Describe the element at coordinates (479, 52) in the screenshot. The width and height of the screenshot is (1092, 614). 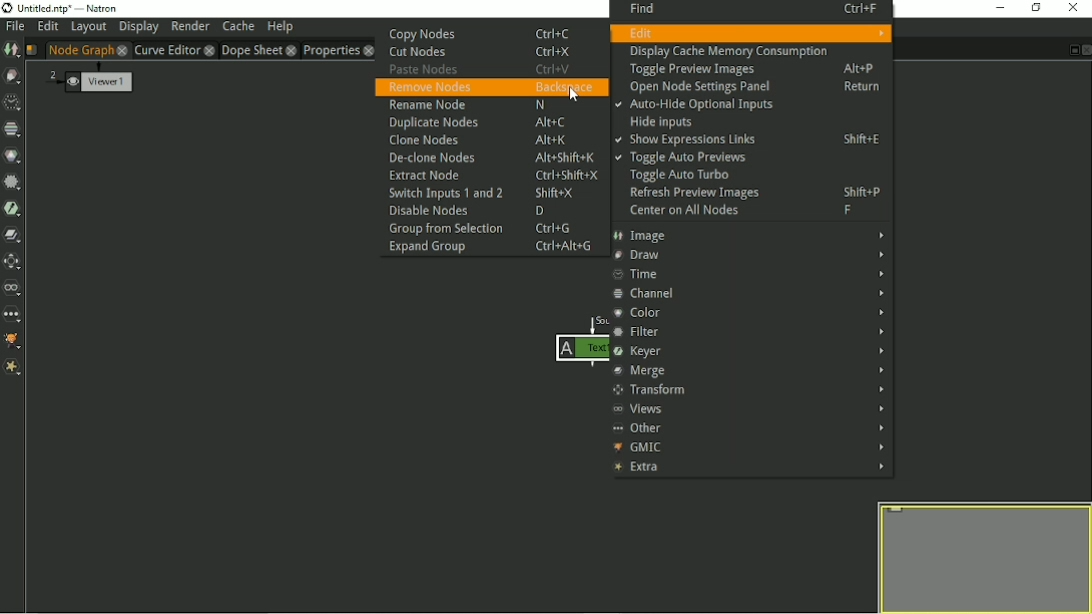
I see `Cut Nodes` at that location.